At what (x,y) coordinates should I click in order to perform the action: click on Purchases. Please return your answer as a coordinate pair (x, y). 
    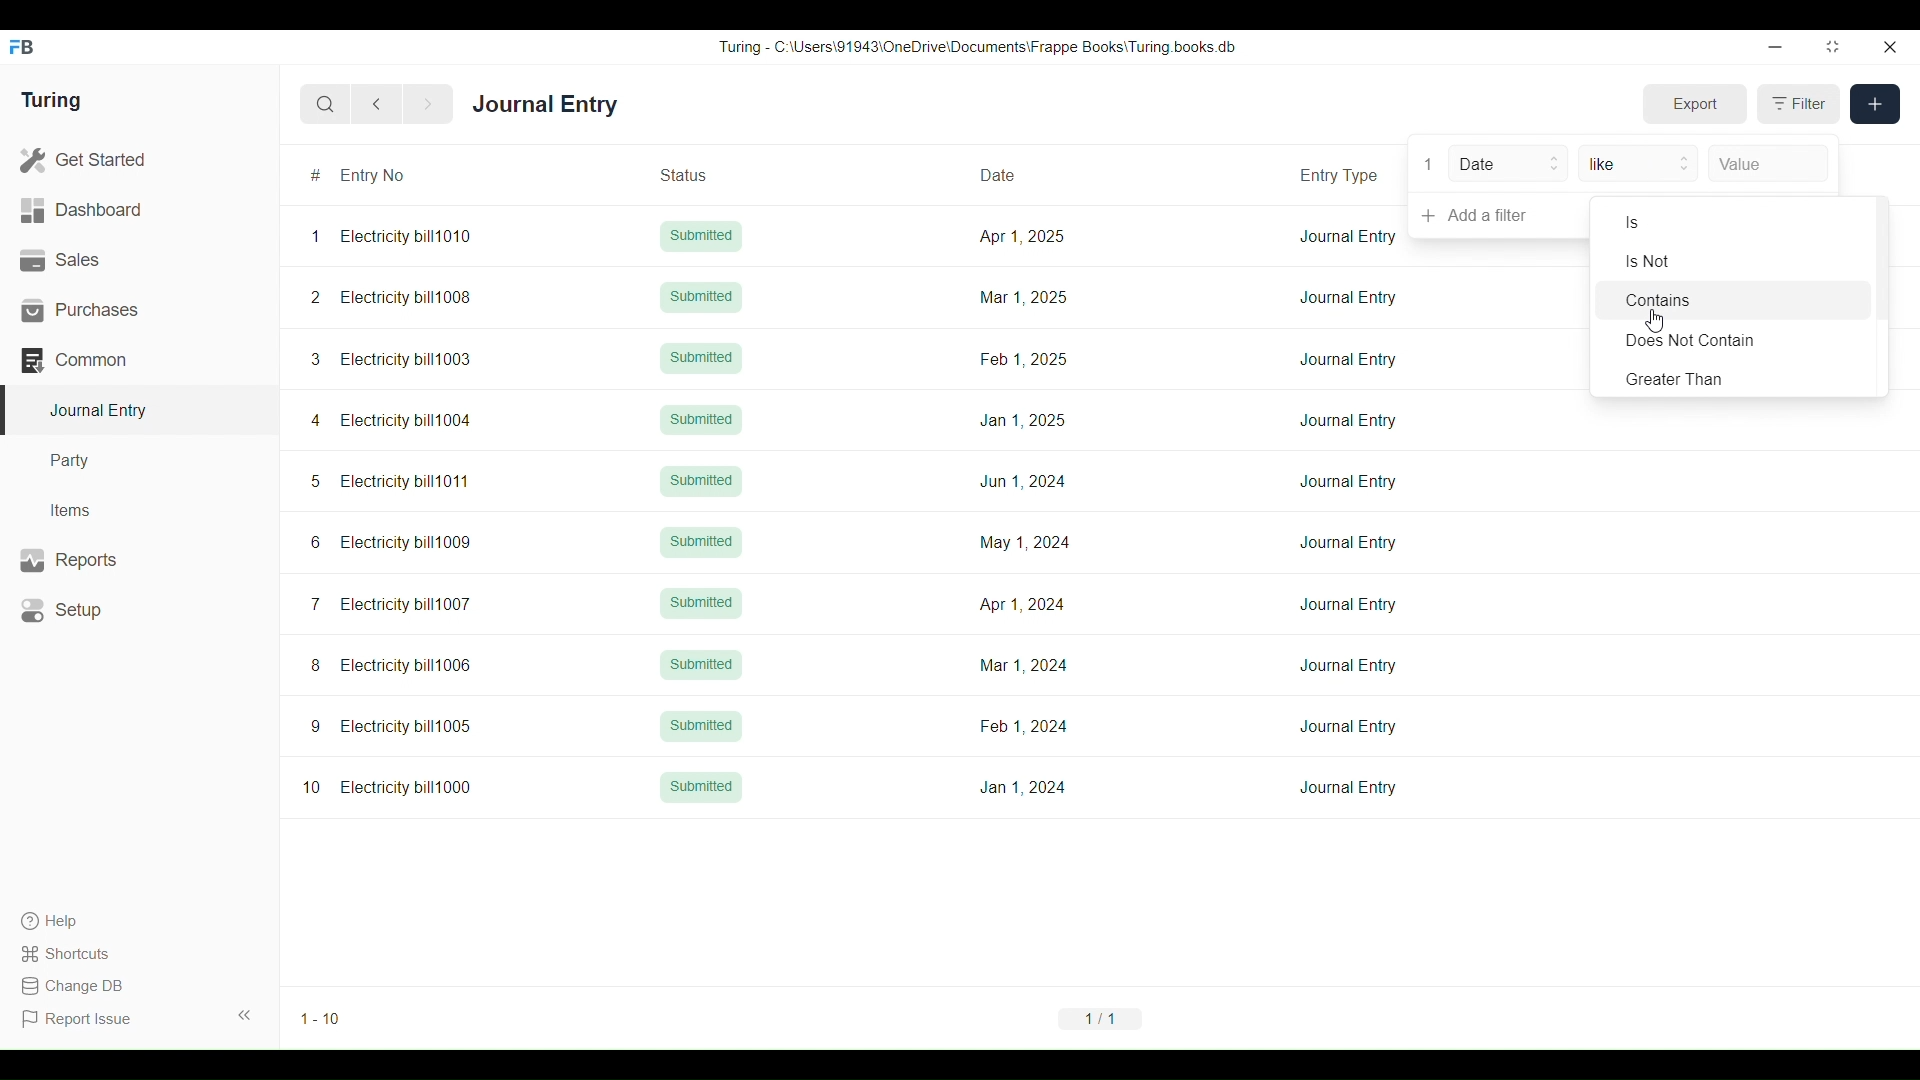
    Looking at the image, I should click on (139, 310).